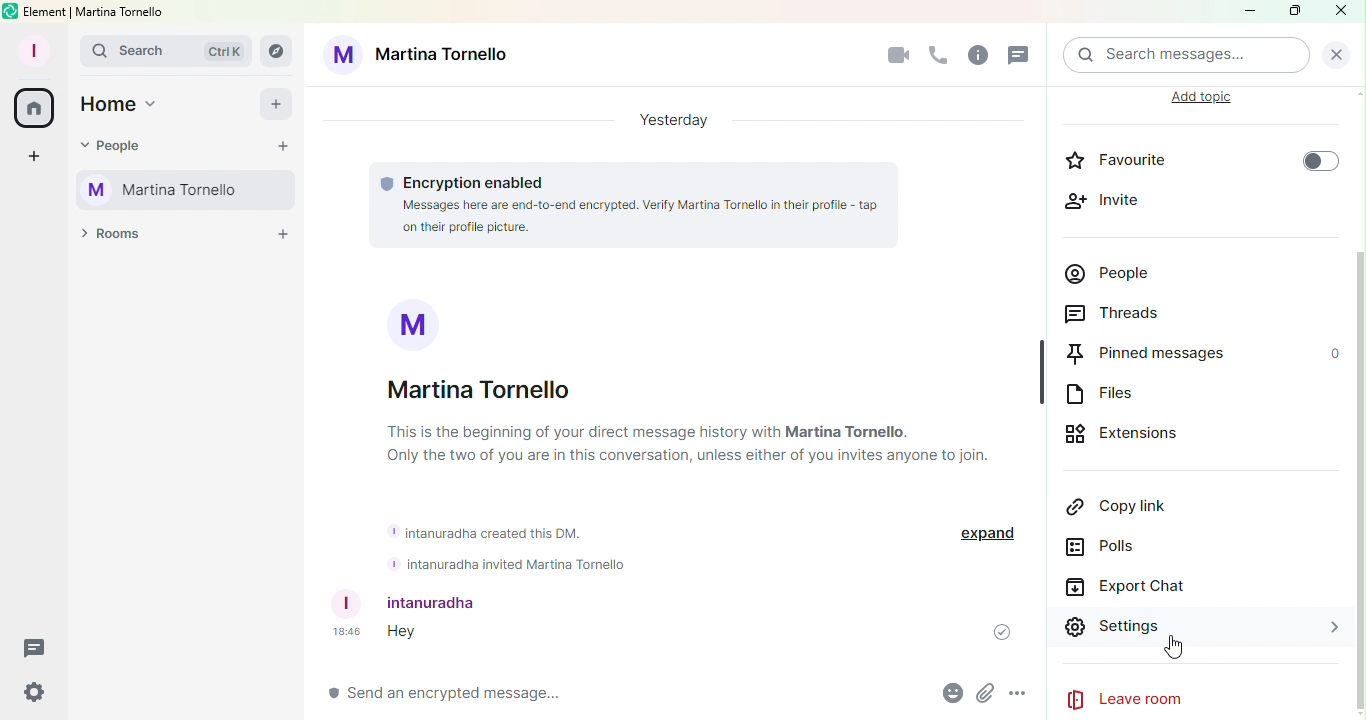  What do you see at coordinates (630, 217) in the screenshot?
I see `messeges here are end-to-end encrypted. Verify Martina Tornello in their profile- tap in their profile picture` at bounding box center [630, 217].